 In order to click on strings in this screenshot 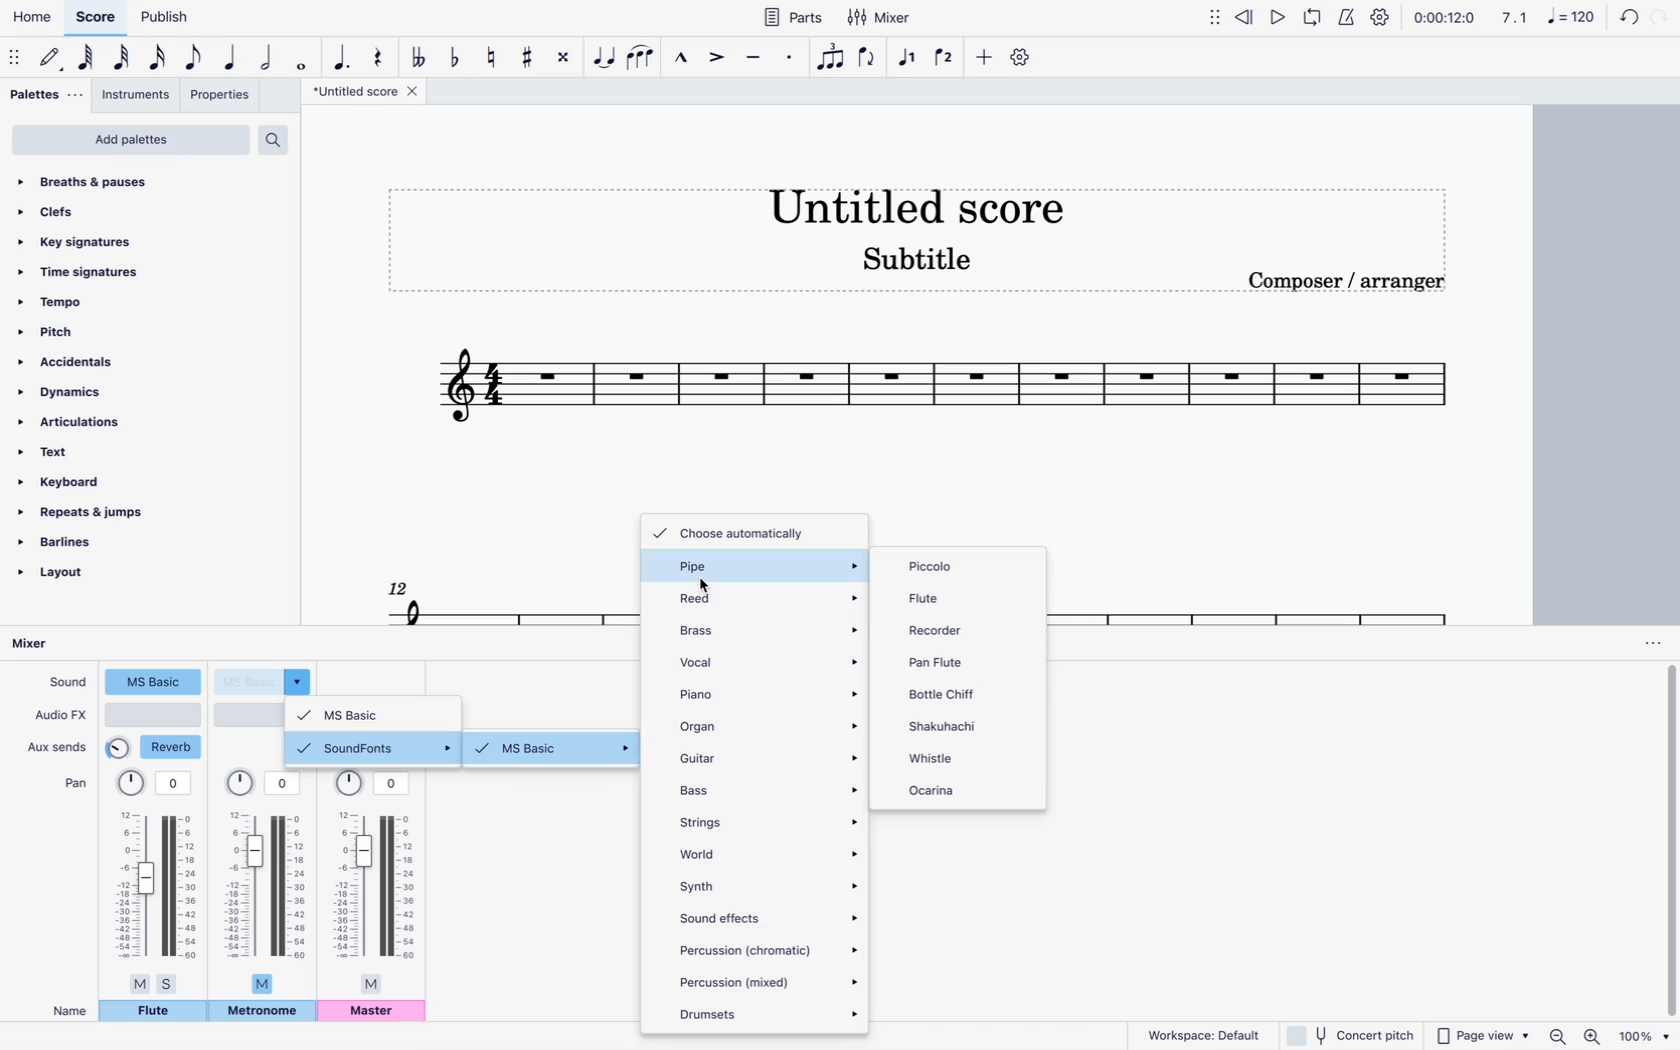, I will do `click(766, 818)`.